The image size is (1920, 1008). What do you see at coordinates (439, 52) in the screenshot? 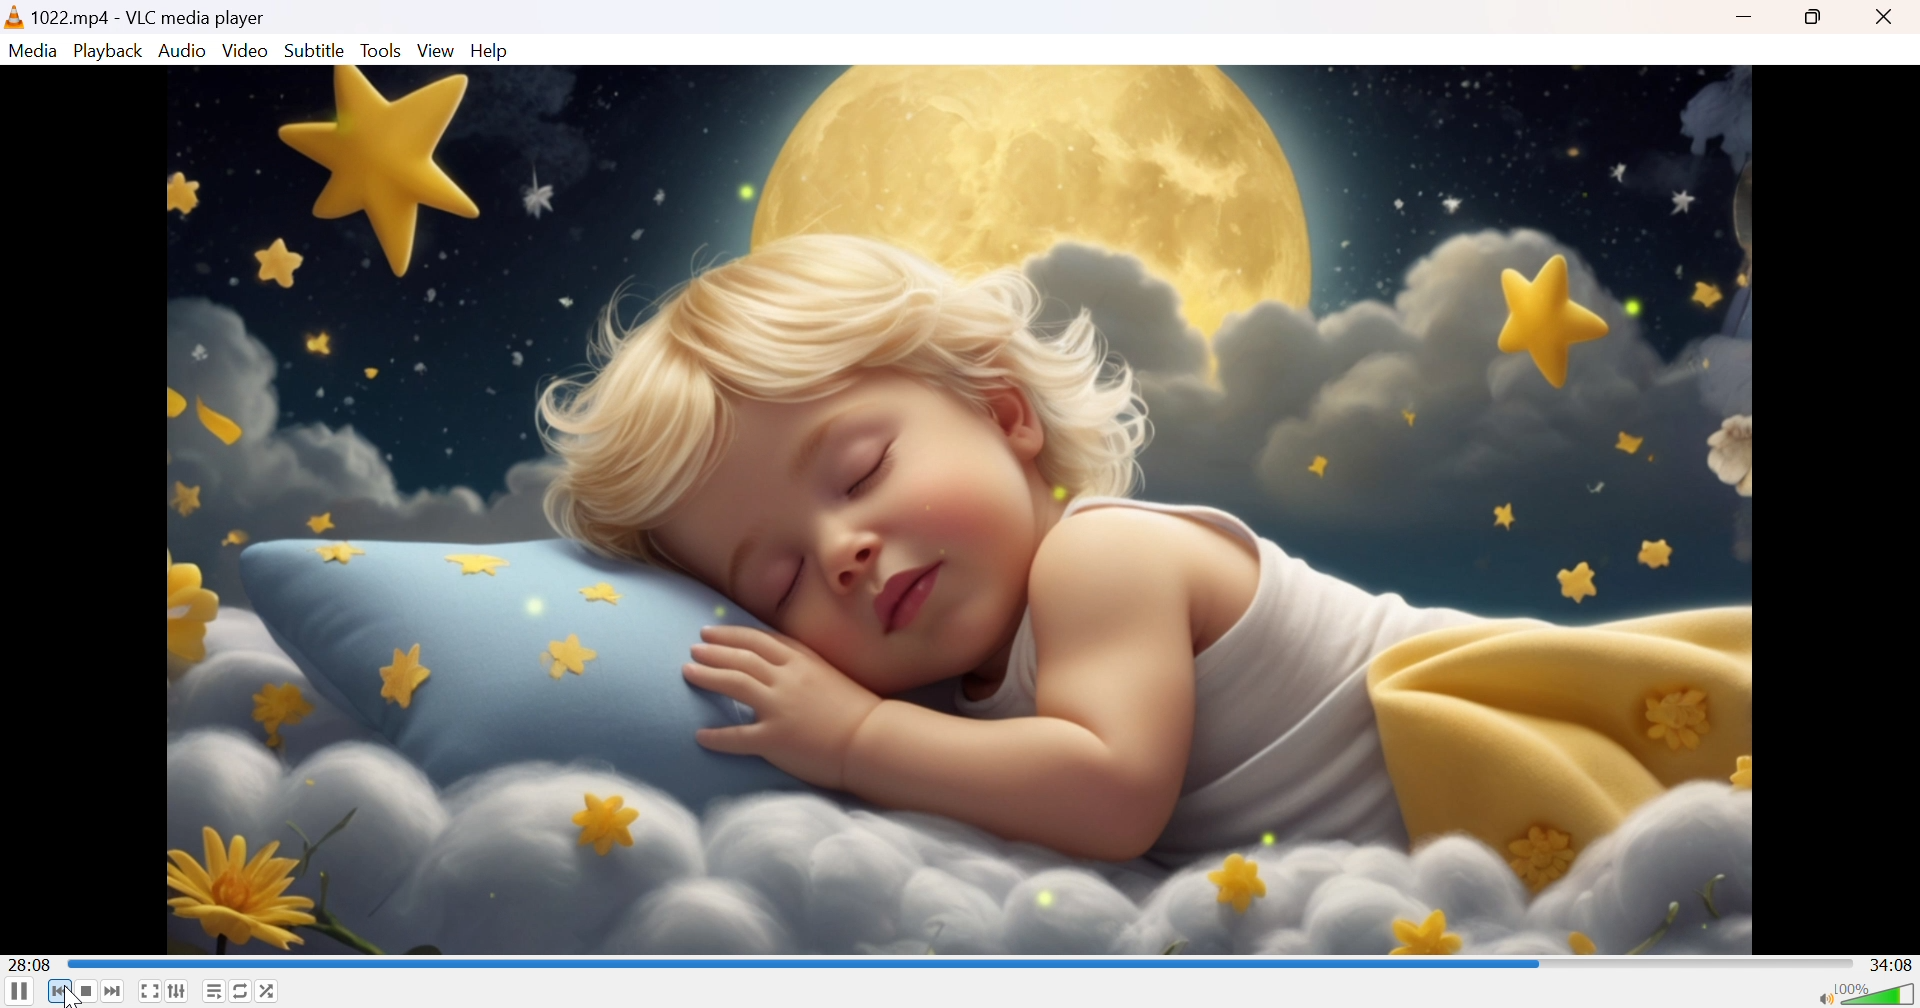
I see `View` at bounding box center [439, 52].